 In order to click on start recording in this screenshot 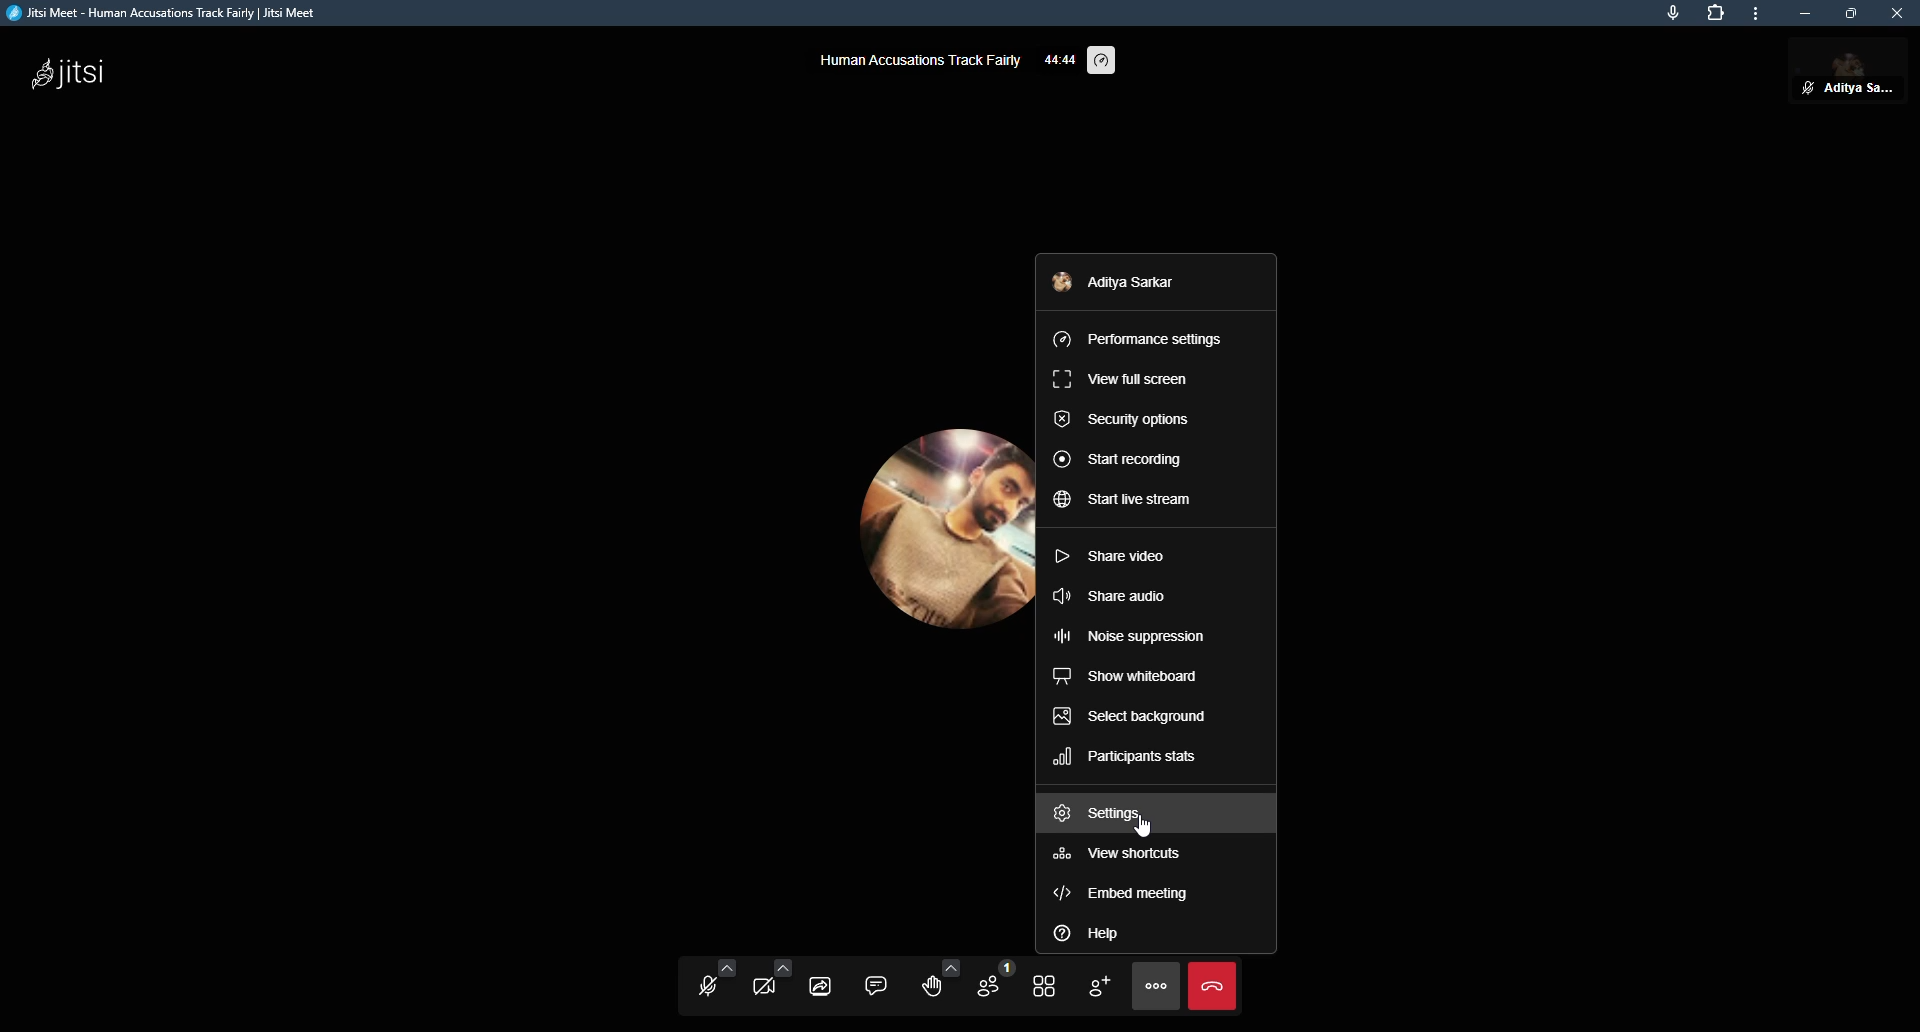, I will do `click(1119, 461)`.